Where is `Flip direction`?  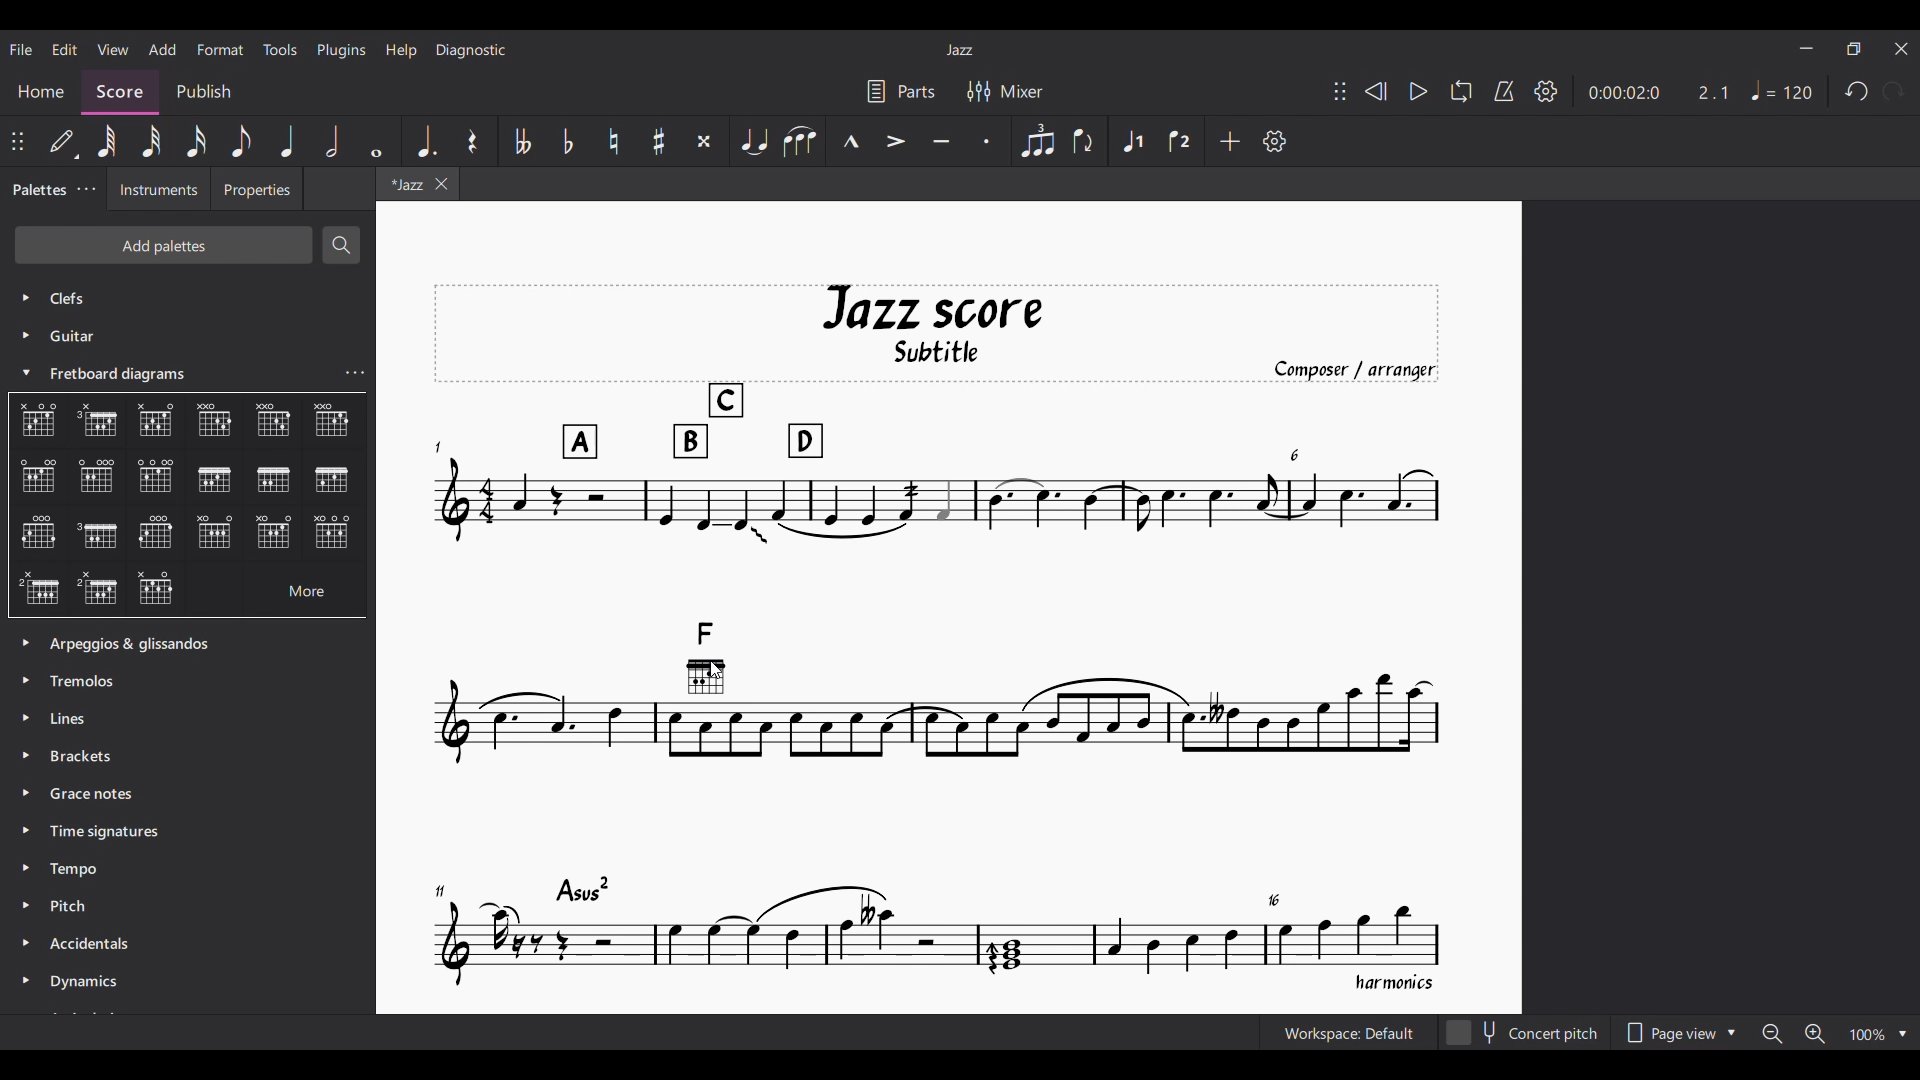 Flip direction is located at coordinates (1082, 140).